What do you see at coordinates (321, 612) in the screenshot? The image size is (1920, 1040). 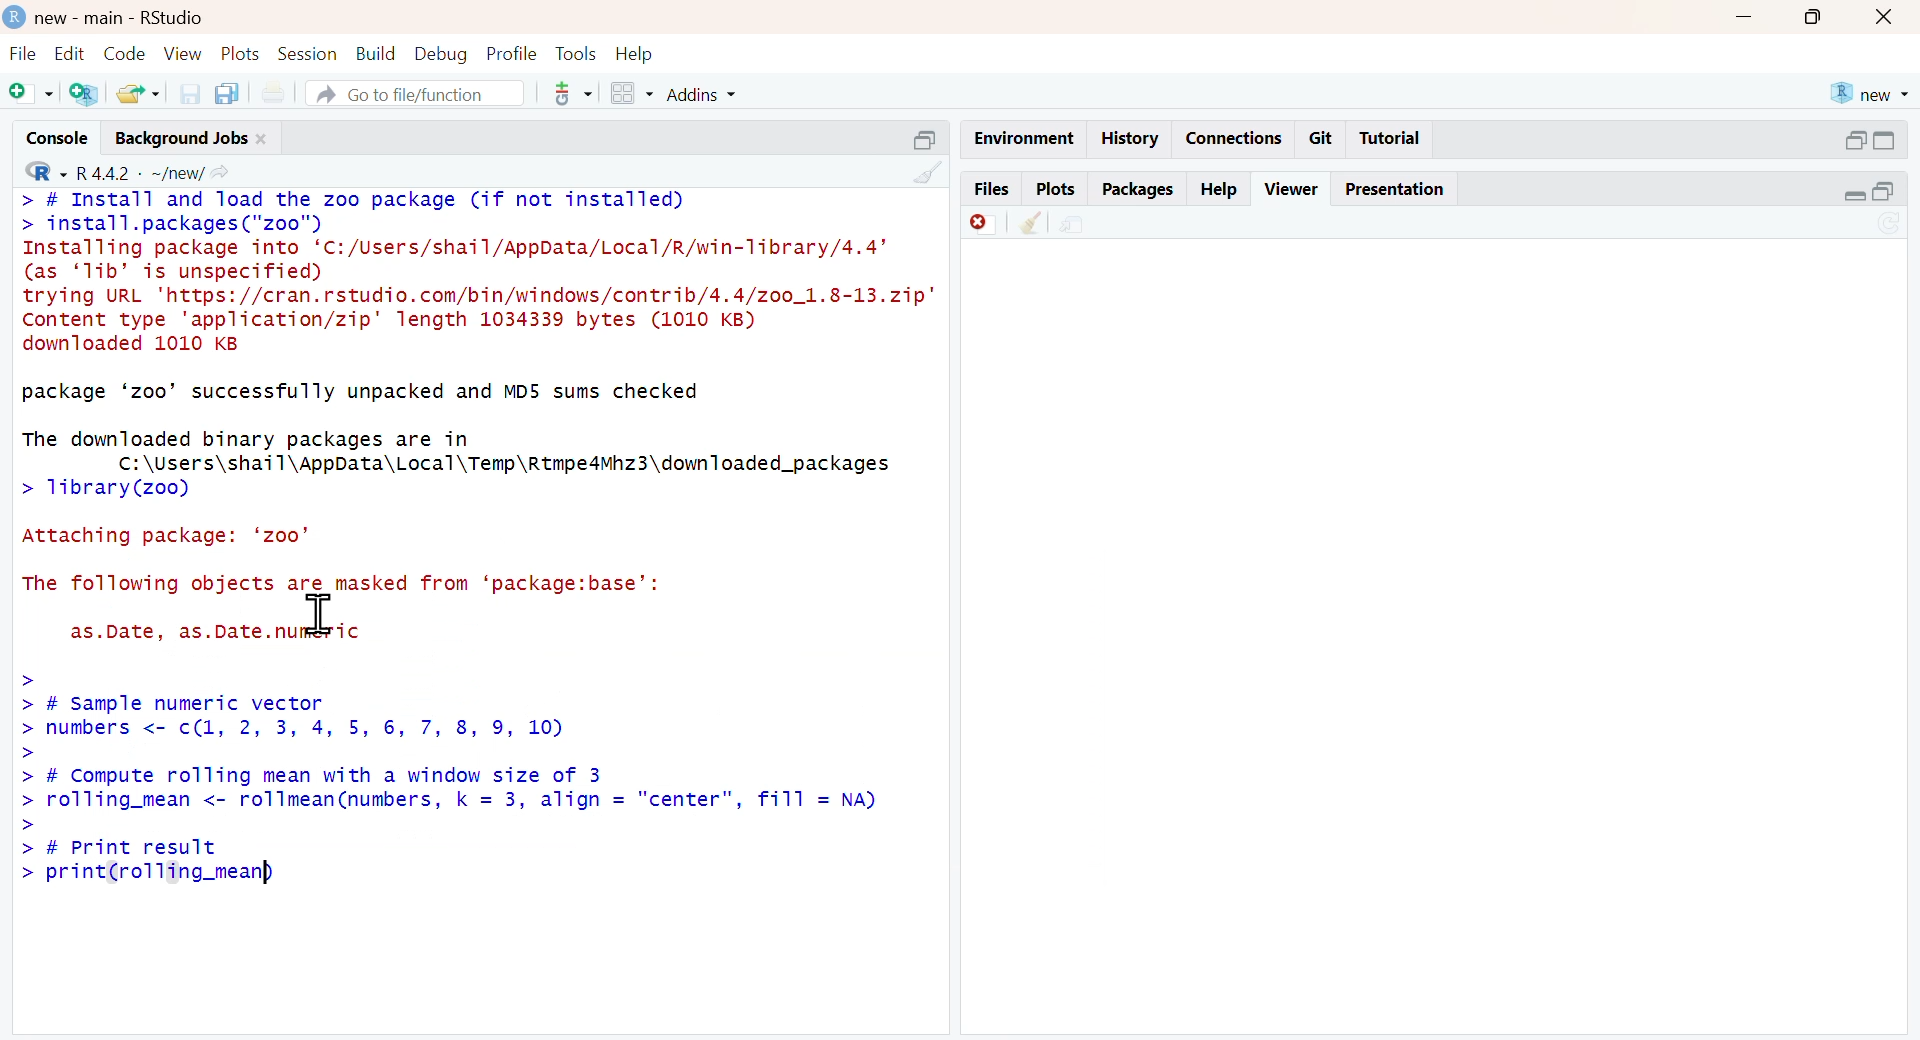 I see `cursor` at bounding box center [321, 612].